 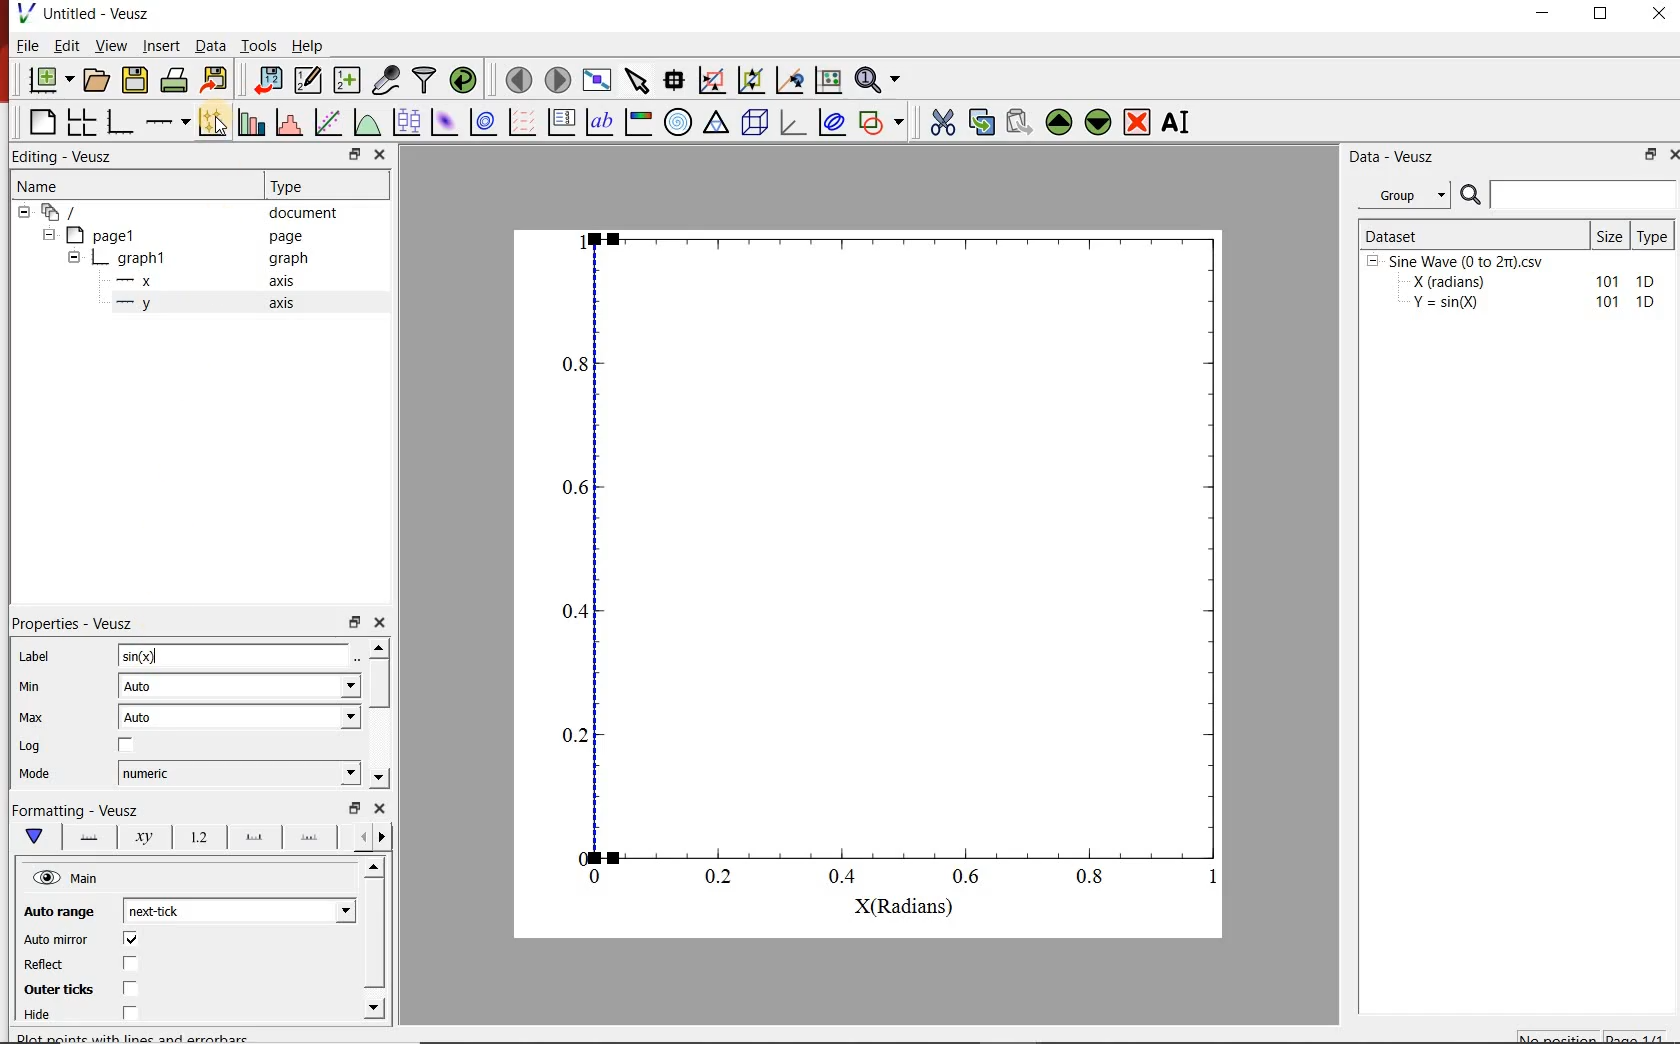 I want to click on filter data, so click(x=426, y=80).